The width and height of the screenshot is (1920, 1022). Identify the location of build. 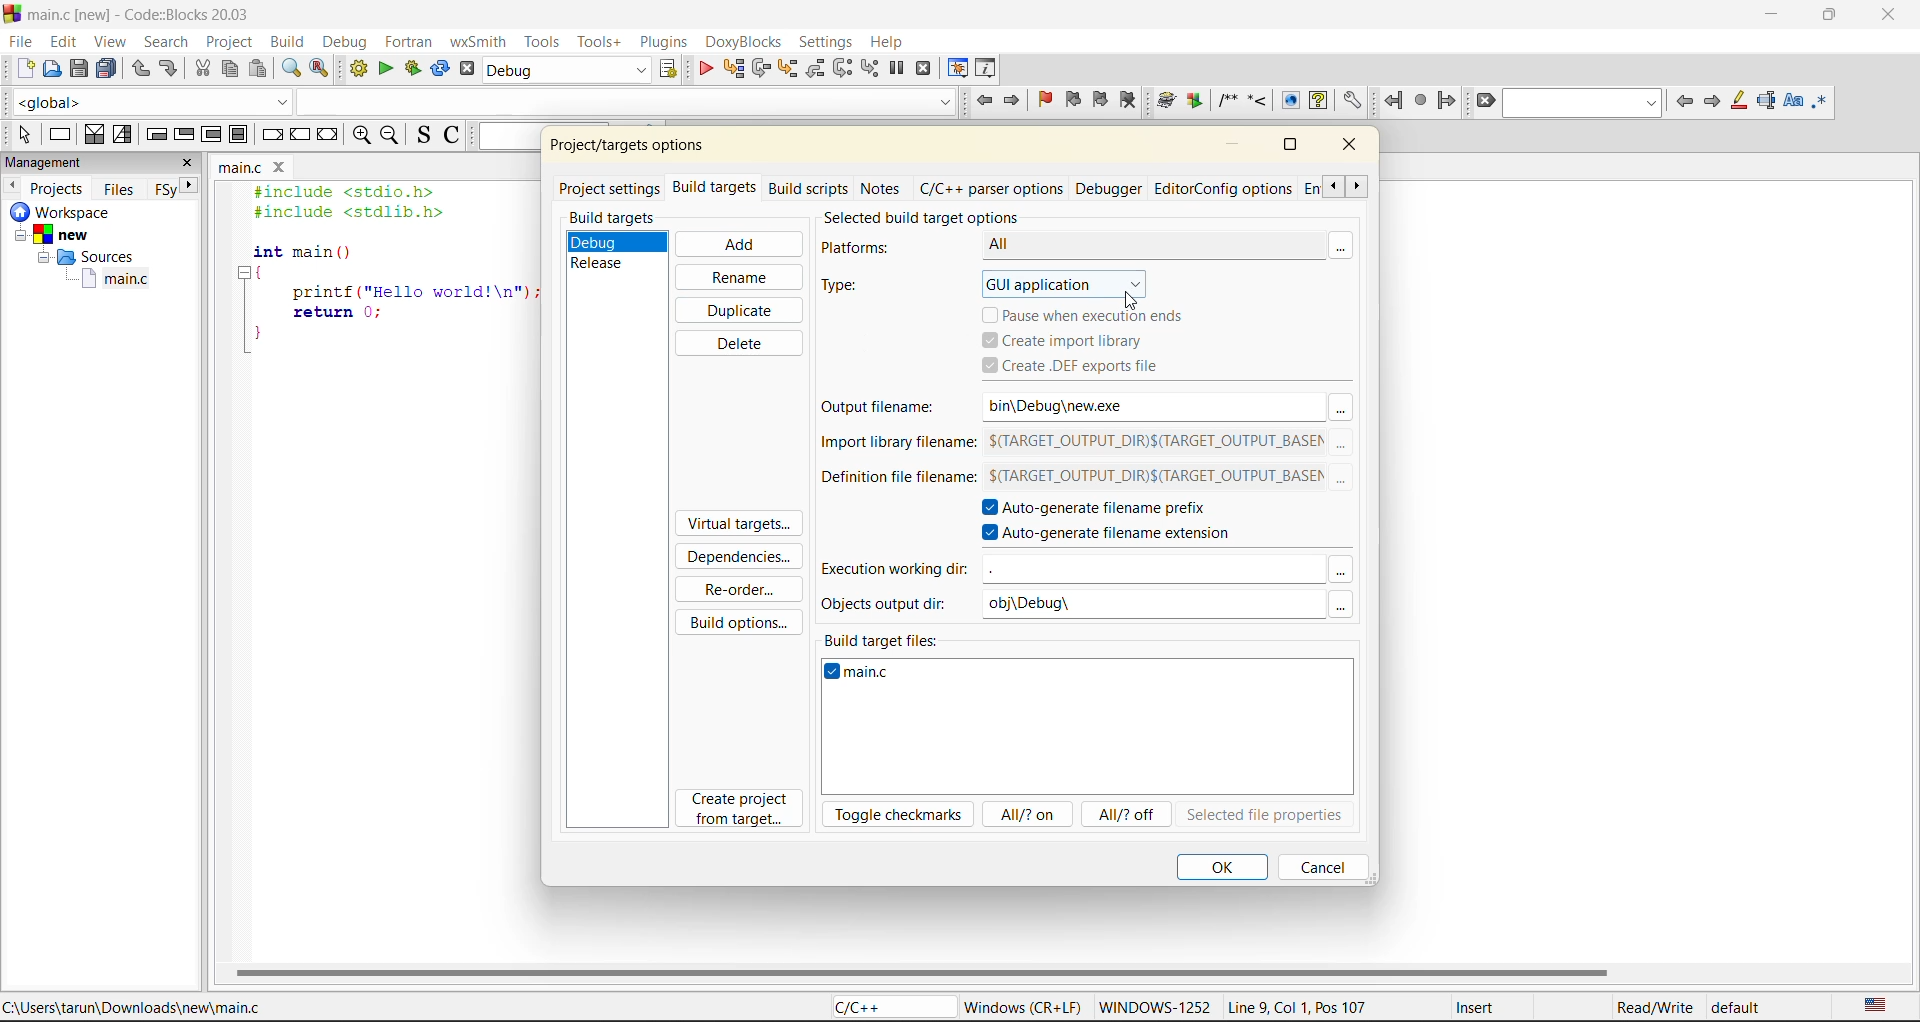
(359, 69).